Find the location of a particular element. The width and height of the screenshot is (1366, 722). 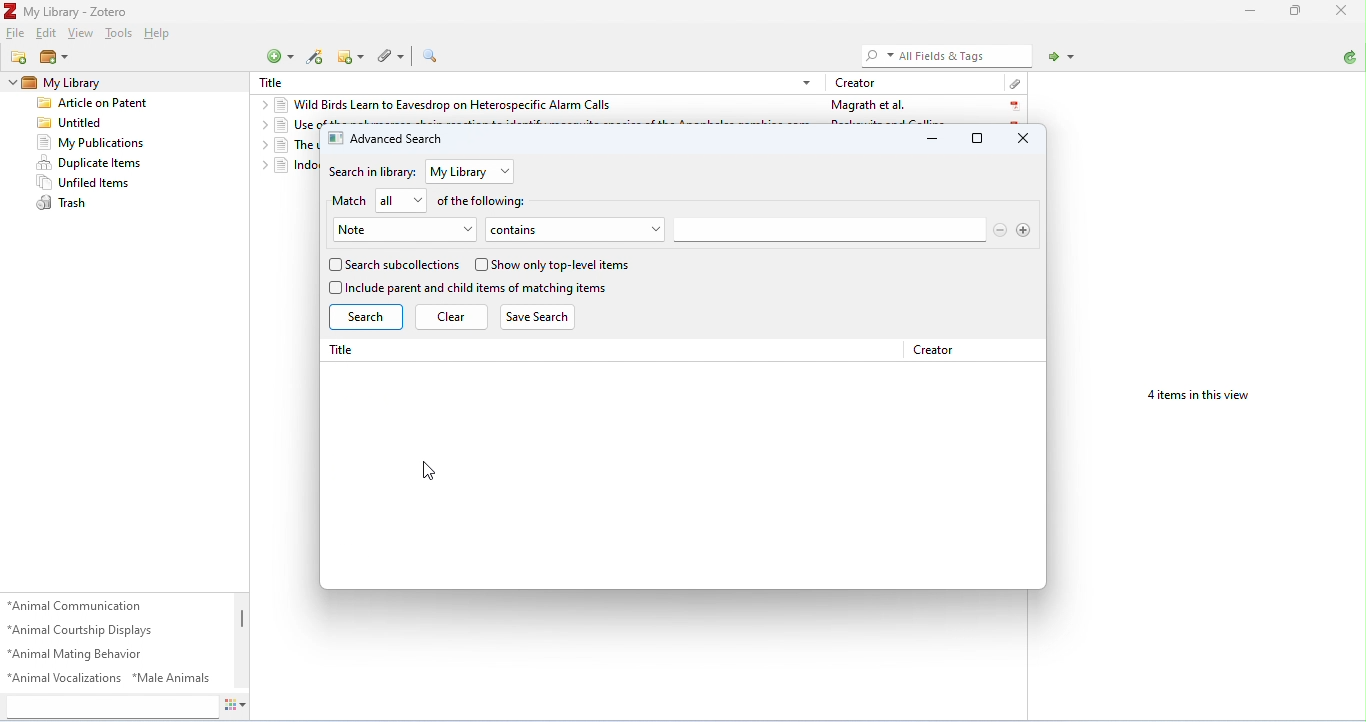

search bar is located at coordinates (829, 230).